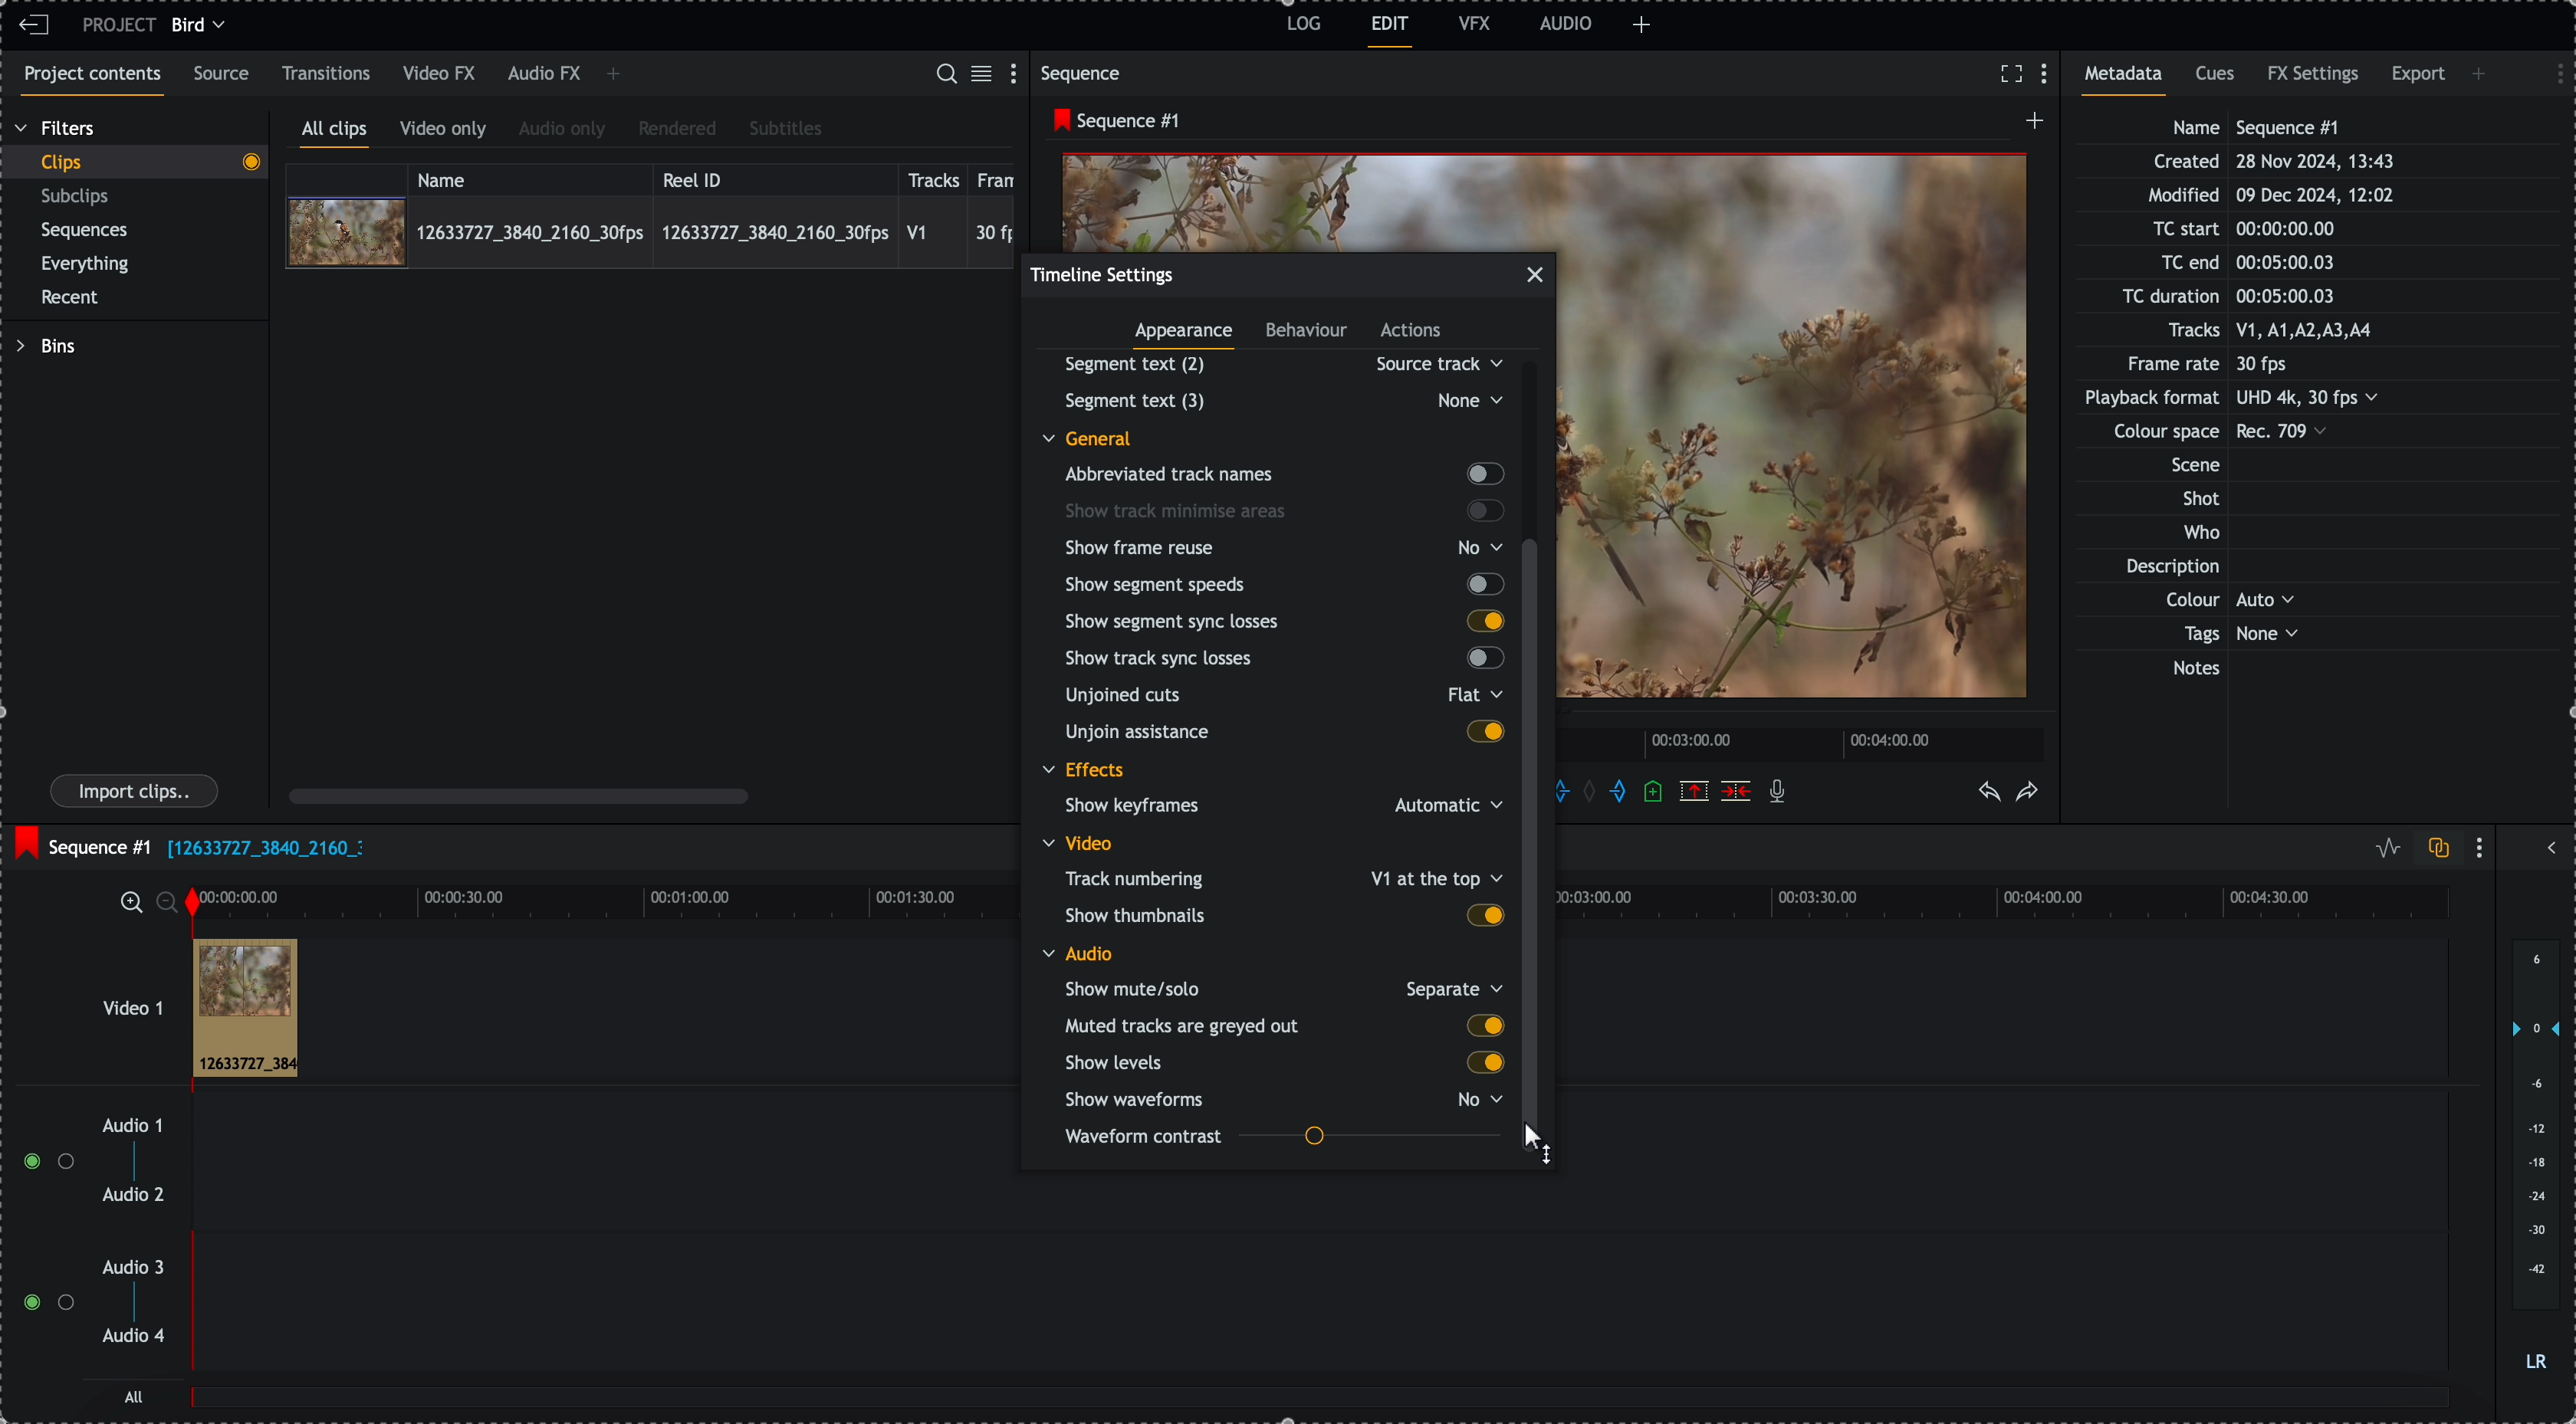 The height and width of the screenshot is (1424, 2576). Describe the element at coordinates (1284, 1026) in the screenshot. I see `muted tracks are greyed out` at that location.